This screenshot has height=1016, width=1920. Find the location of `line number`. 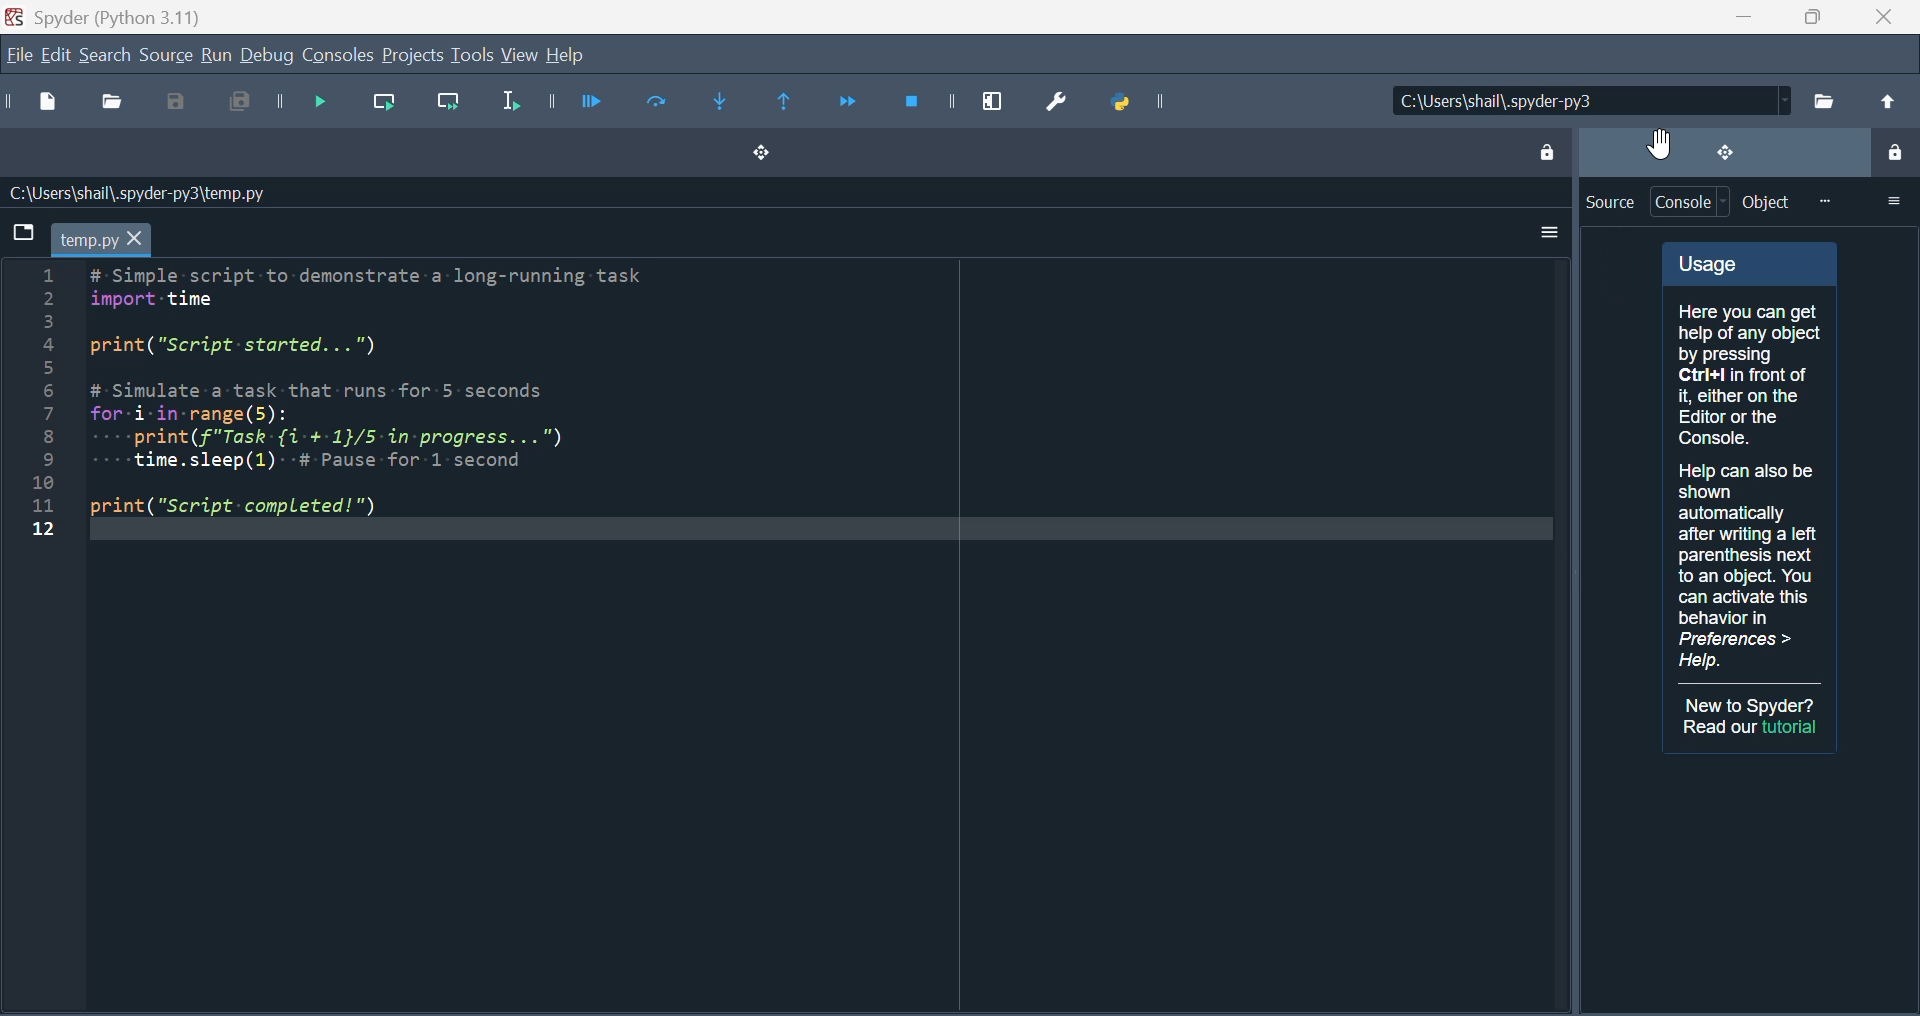

line number is located at coordinates (42, 402).